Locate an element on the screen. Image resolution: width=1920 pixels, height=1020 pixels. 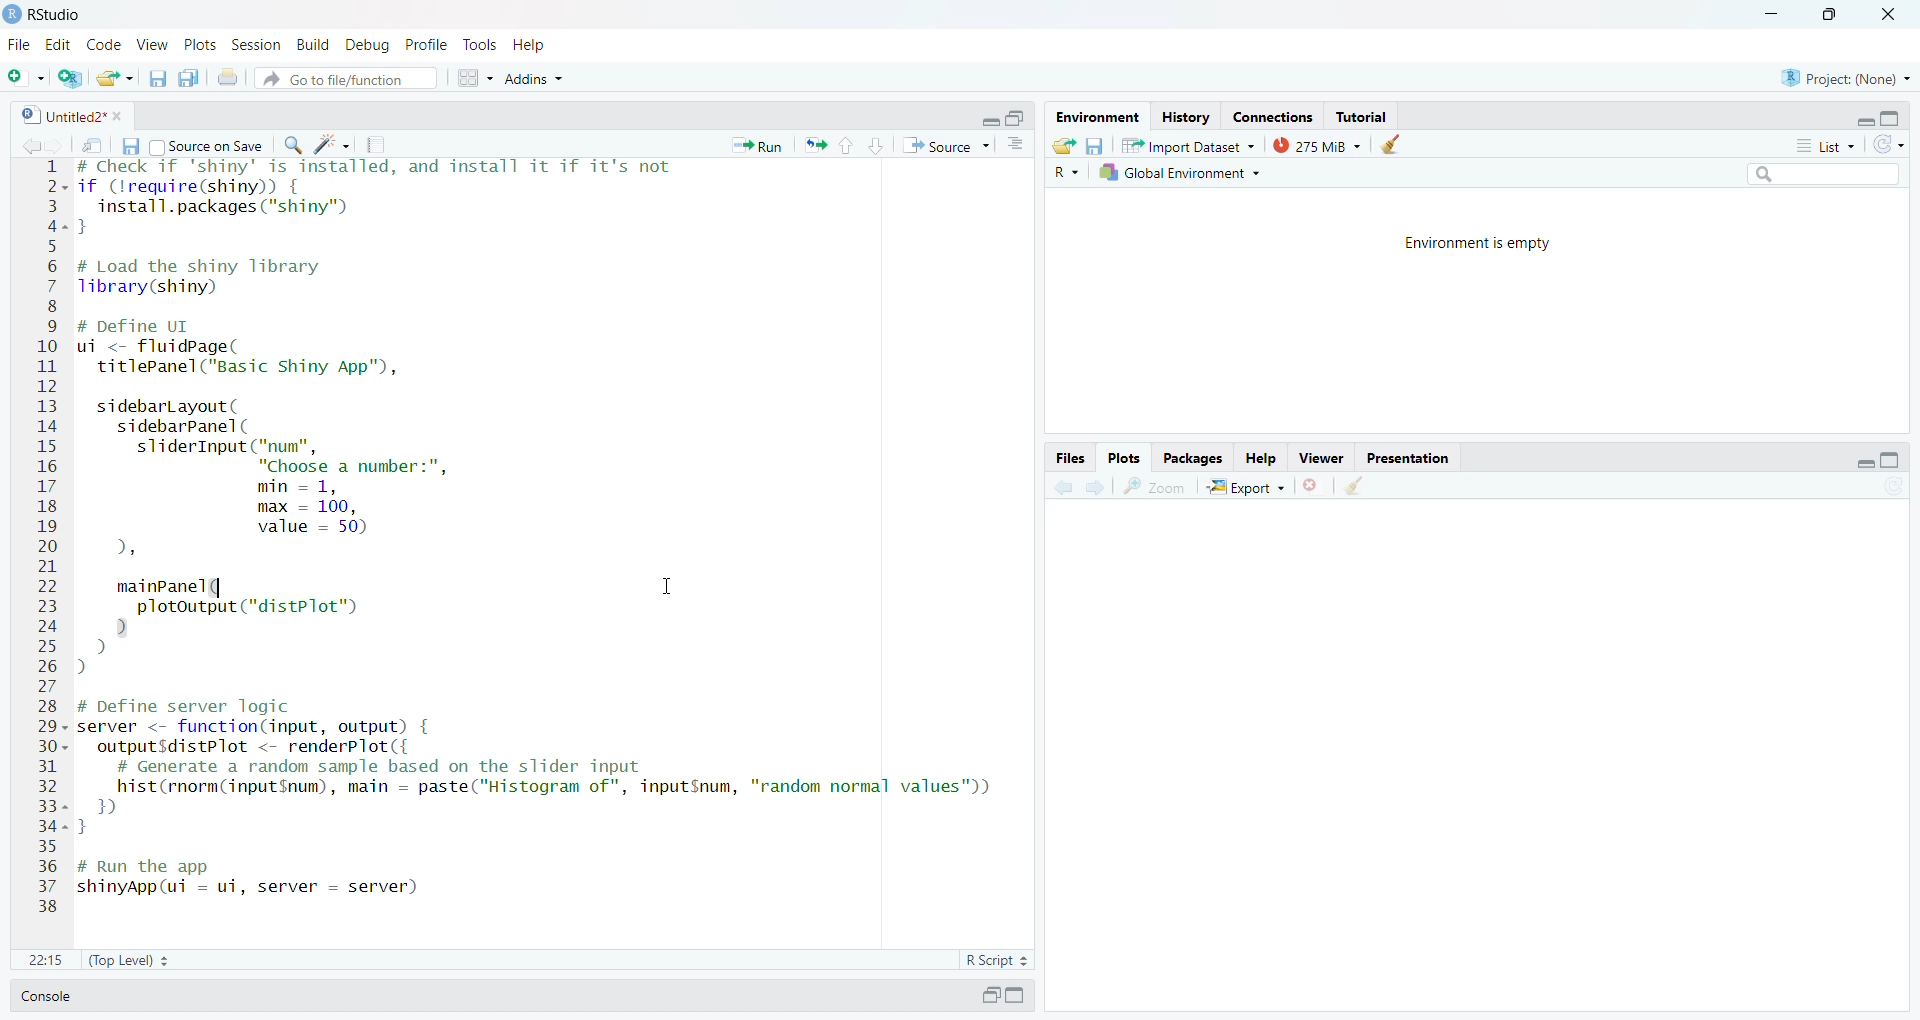
clear is located at coordinates (1354, 484).